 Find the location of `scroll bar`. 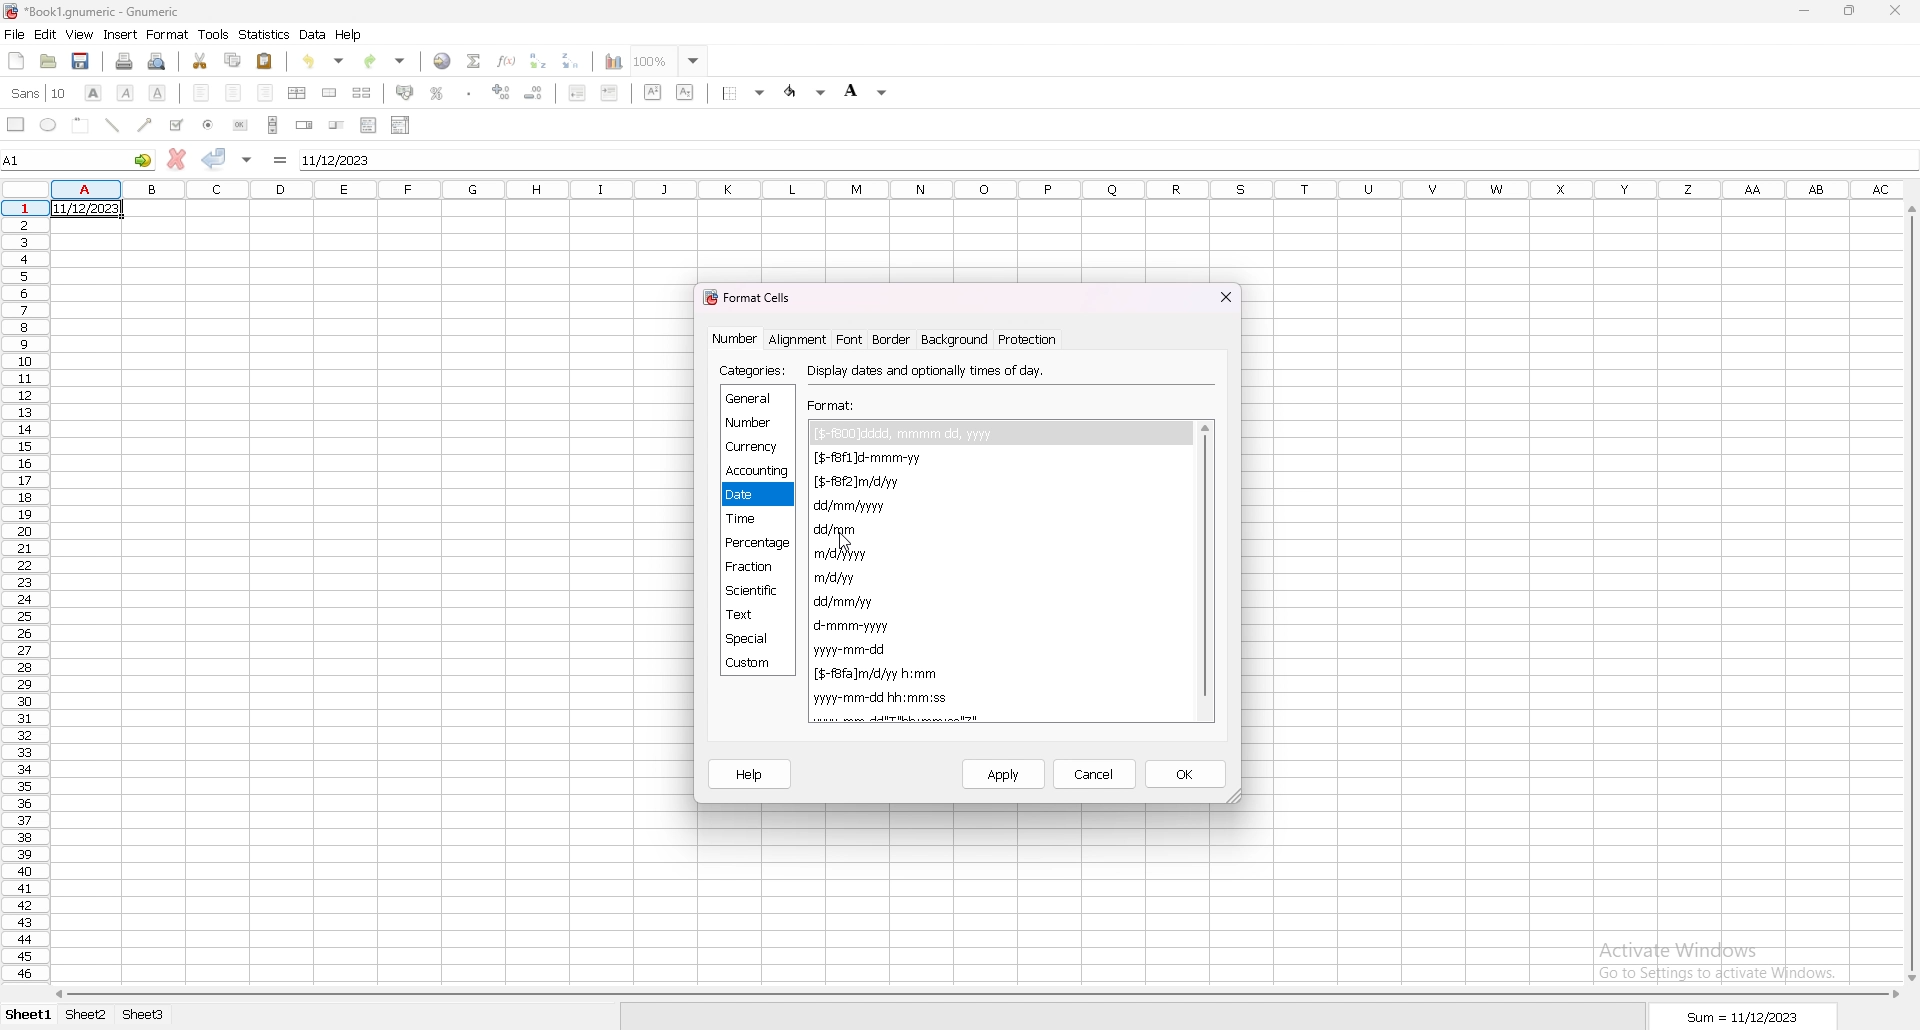

scroll bar is located at coordinates (1908, 593).